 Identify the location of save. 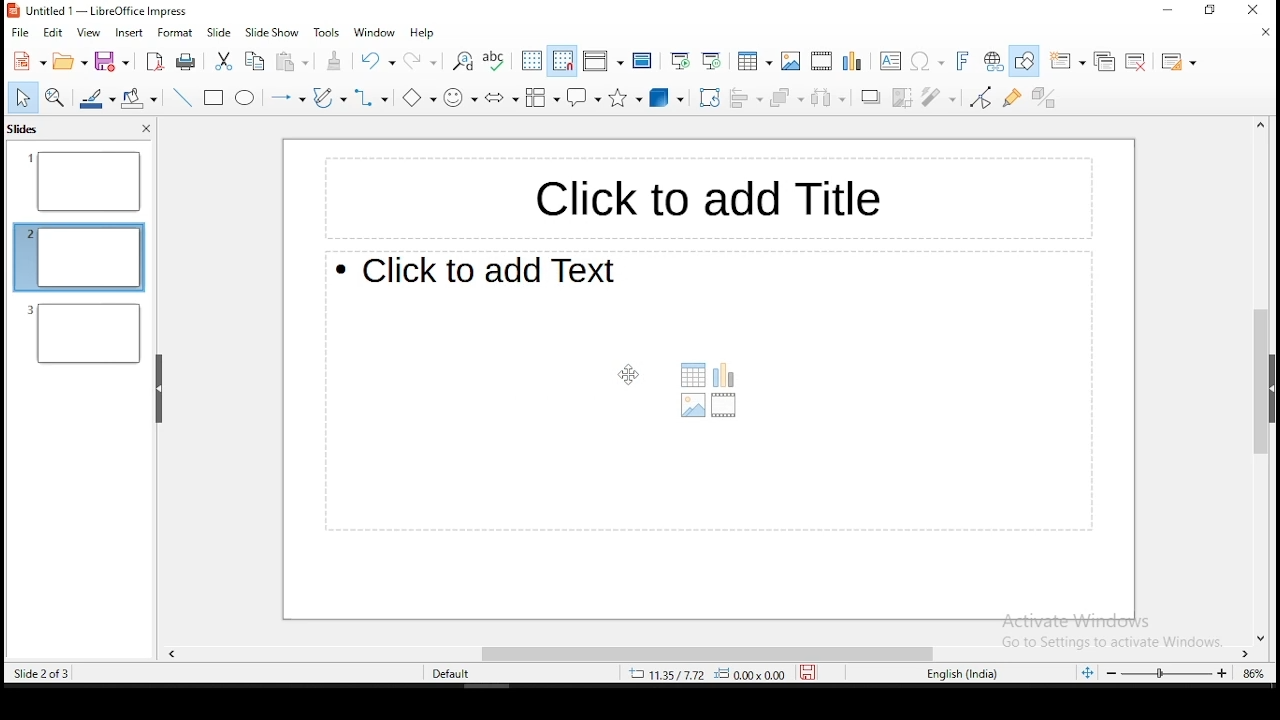
(812, 672).